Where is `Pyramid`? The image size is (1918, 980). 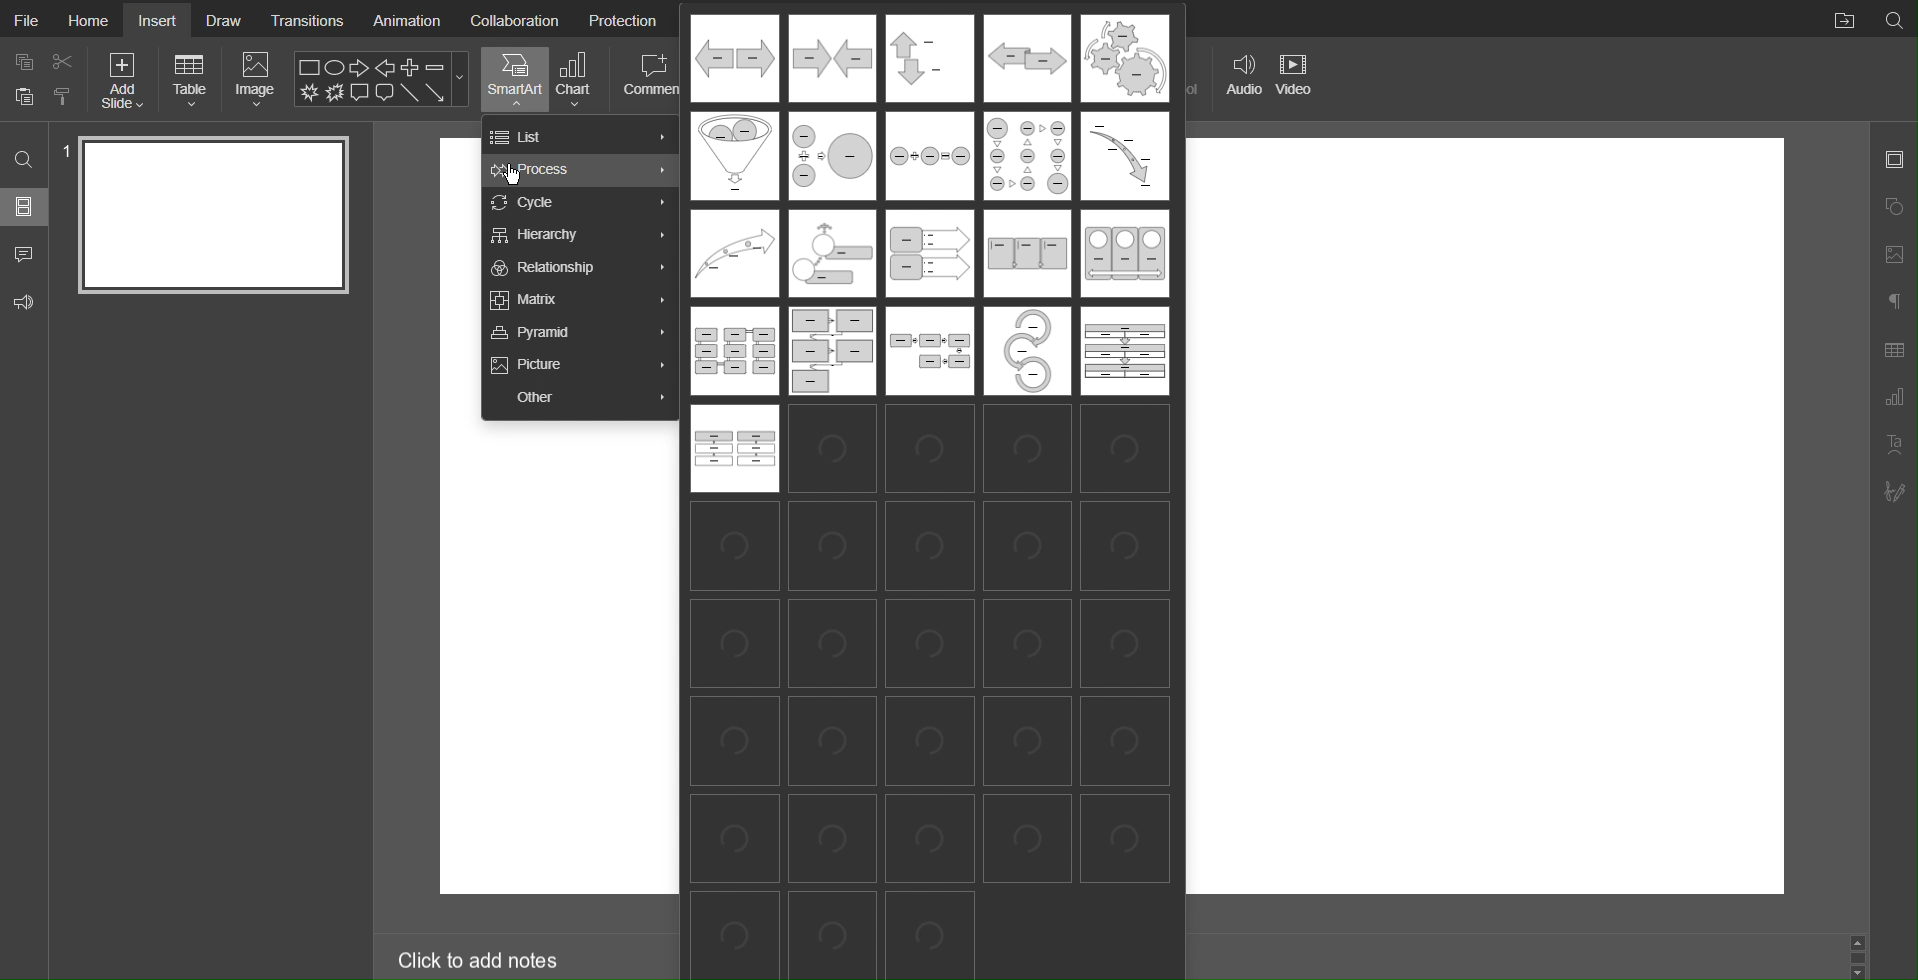
Pyramid is located at coordinates (582, 332).